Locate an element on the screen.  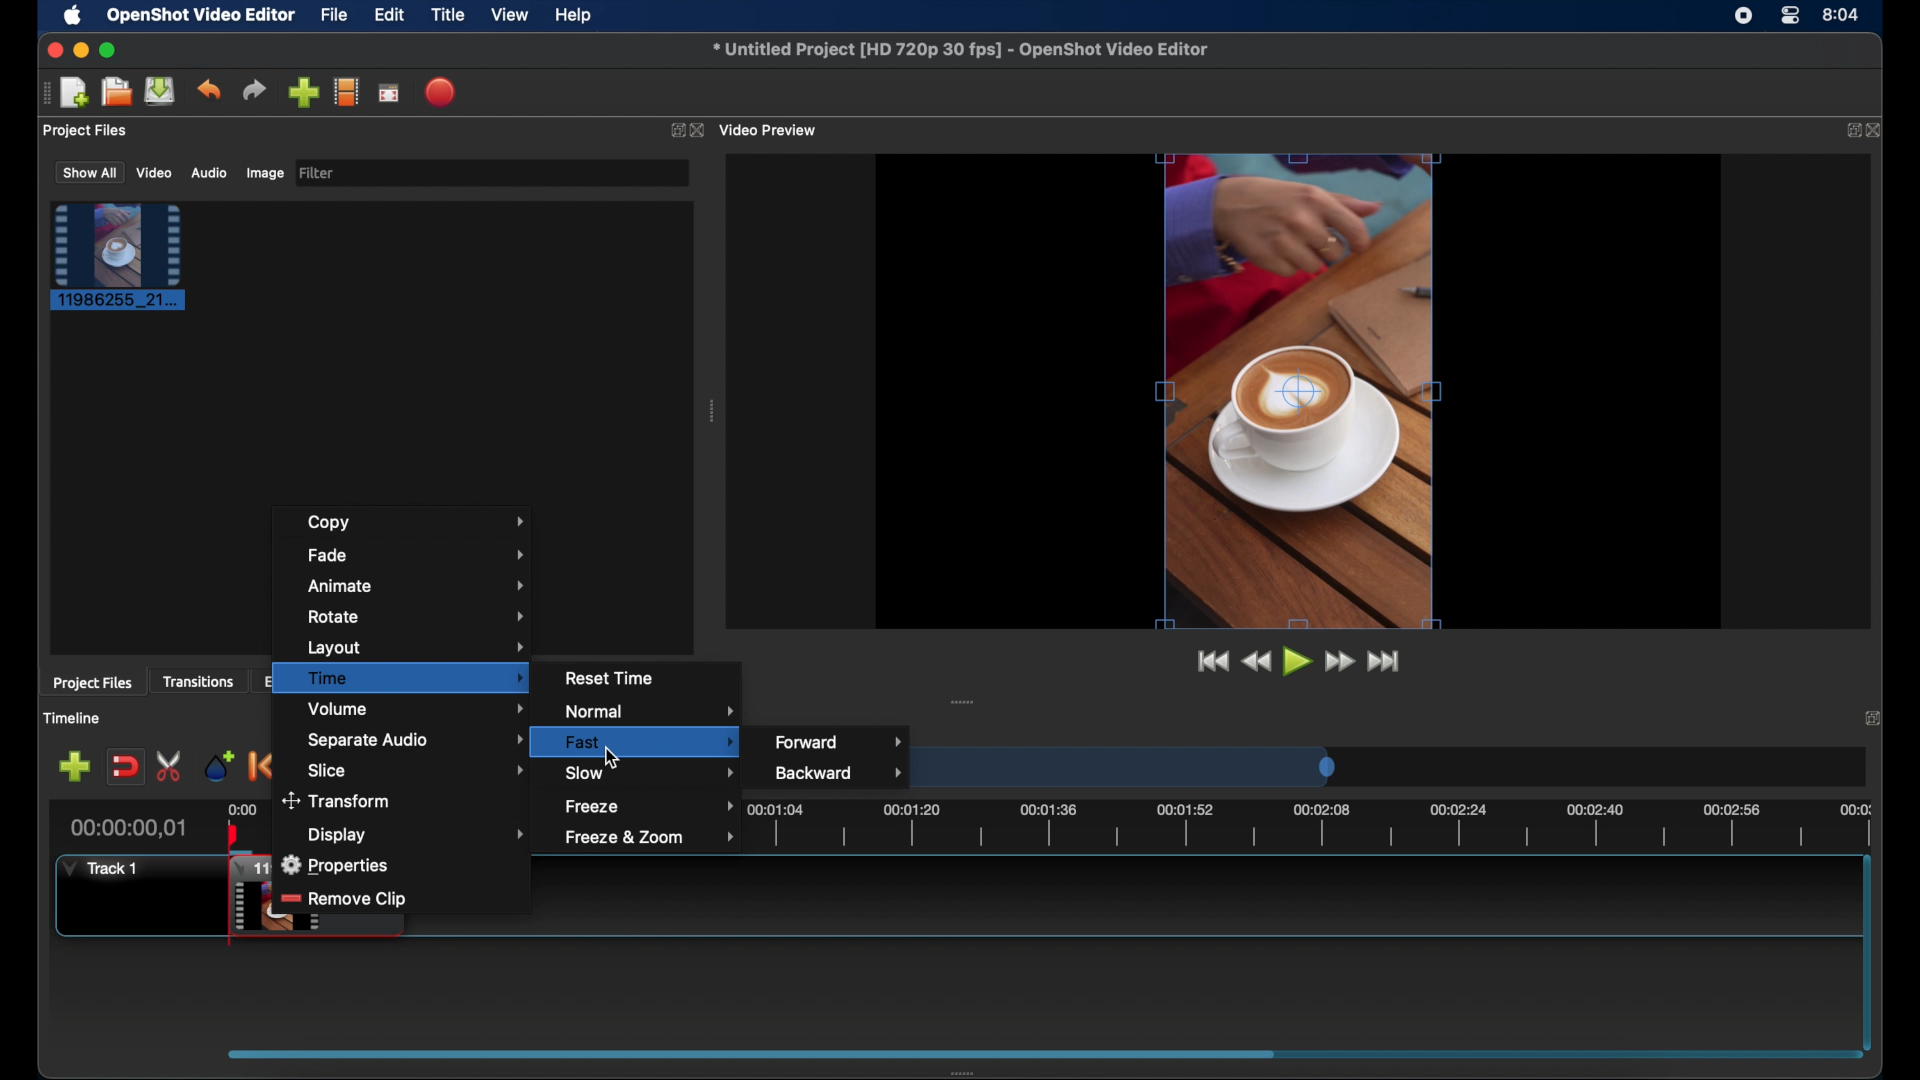
audio is located at coordinates (208, 172).